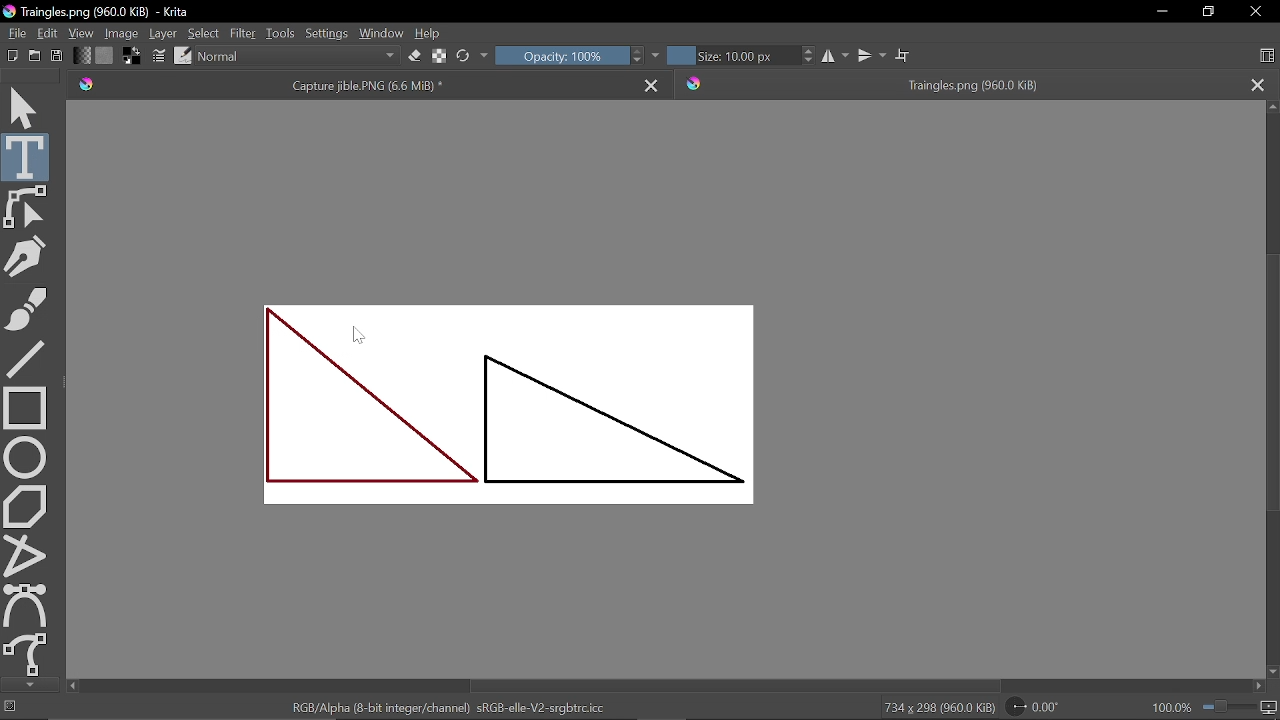 Image resolution: width=1280 pixels, height=720 pixels. What do you see at coordinates (1272, 109) in the screenshot?
I see `Move up` at bounding box center [1272, 109].